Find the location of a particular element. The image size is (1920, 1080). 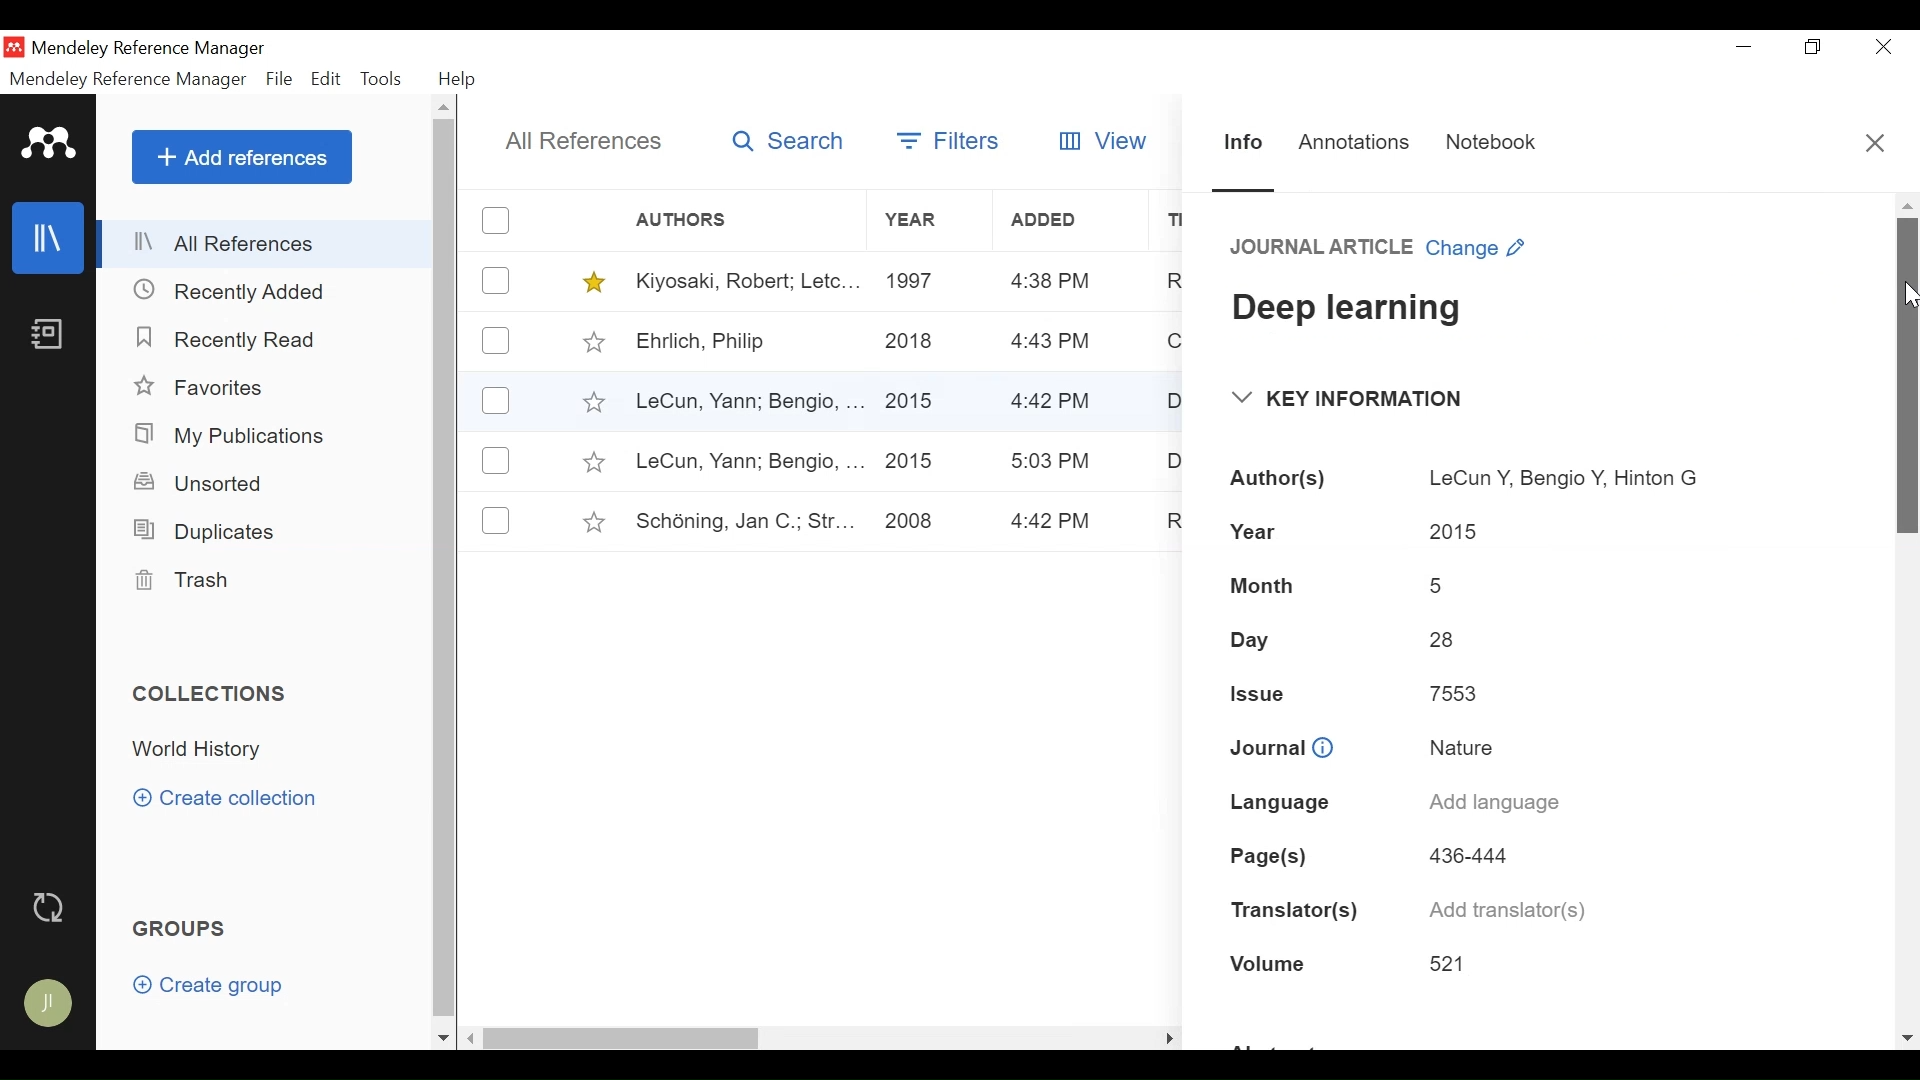

4:38 PM is located at coordinates (1051, 282).